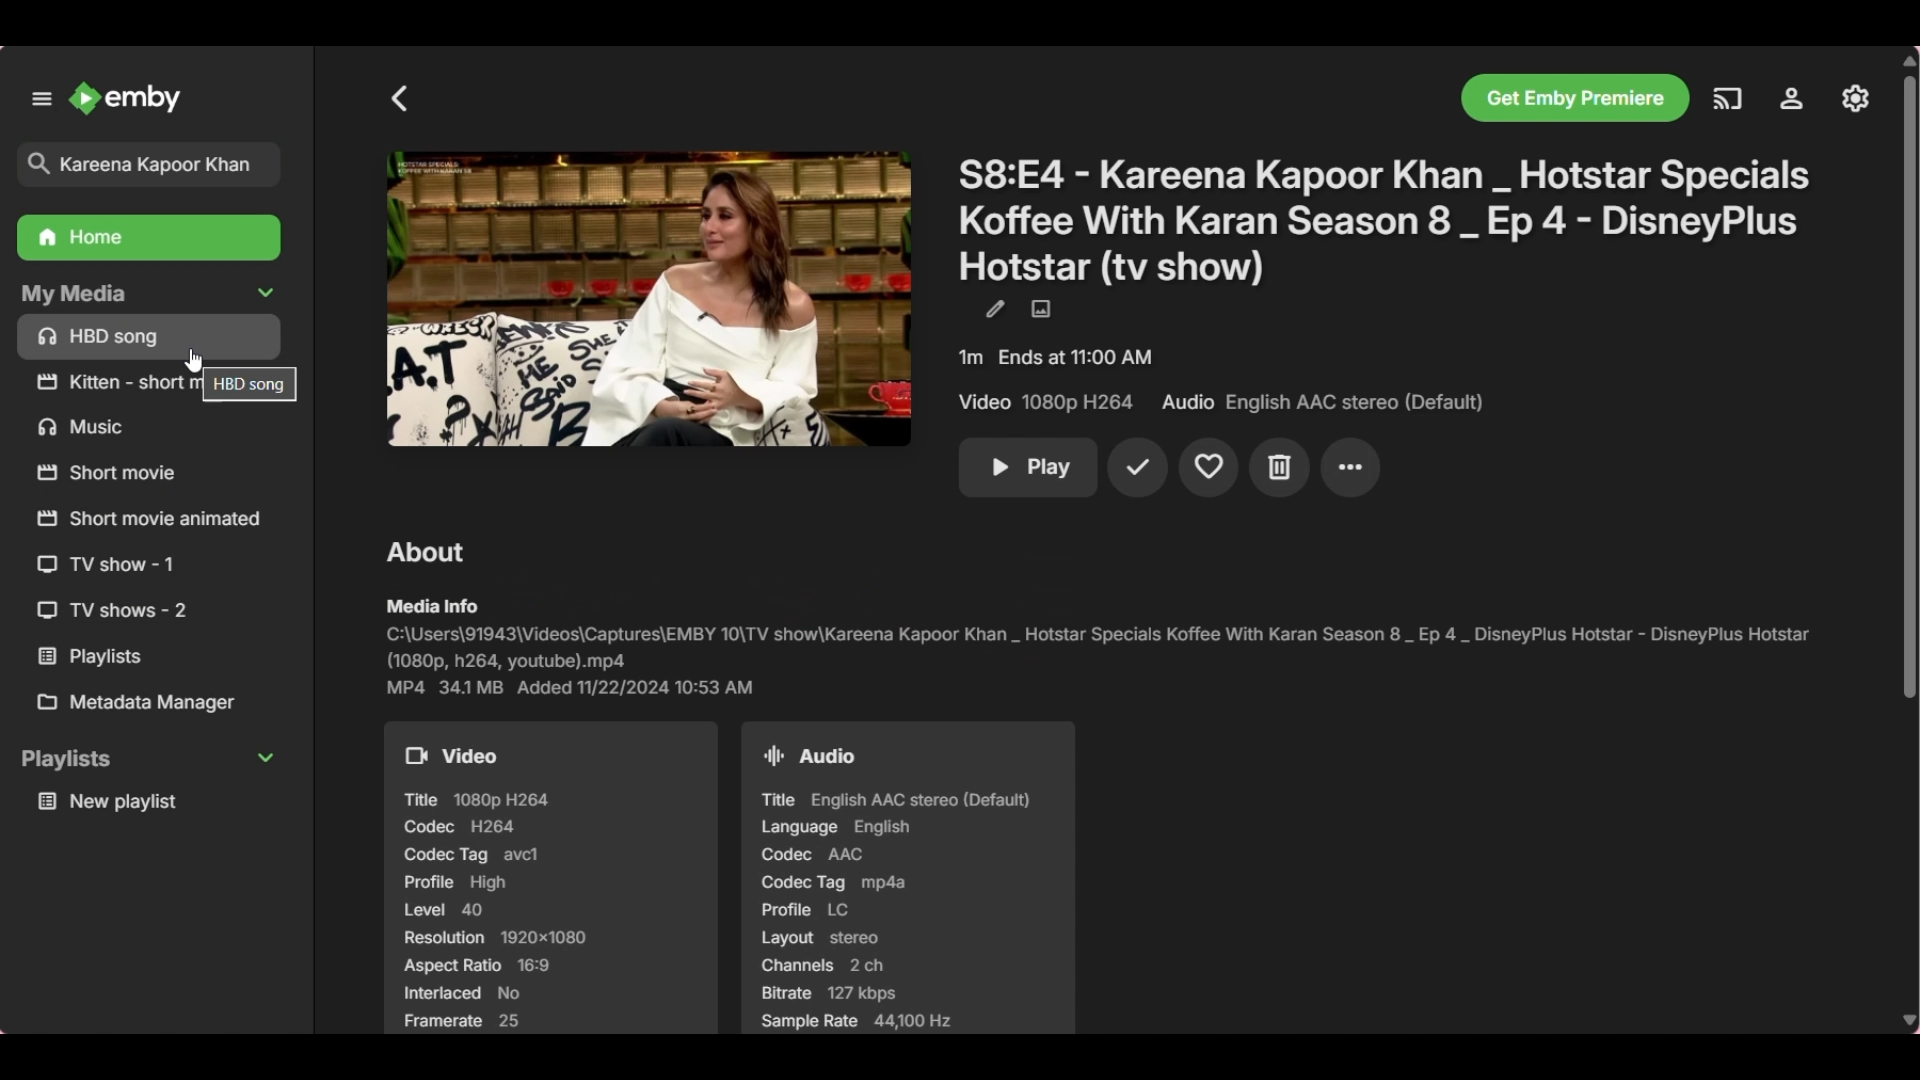 Image resolution: width=1920 pixels, height=1080 pixels. Describe the element at coordinates (1724, 96) in the screenshot. I see `` at that location.